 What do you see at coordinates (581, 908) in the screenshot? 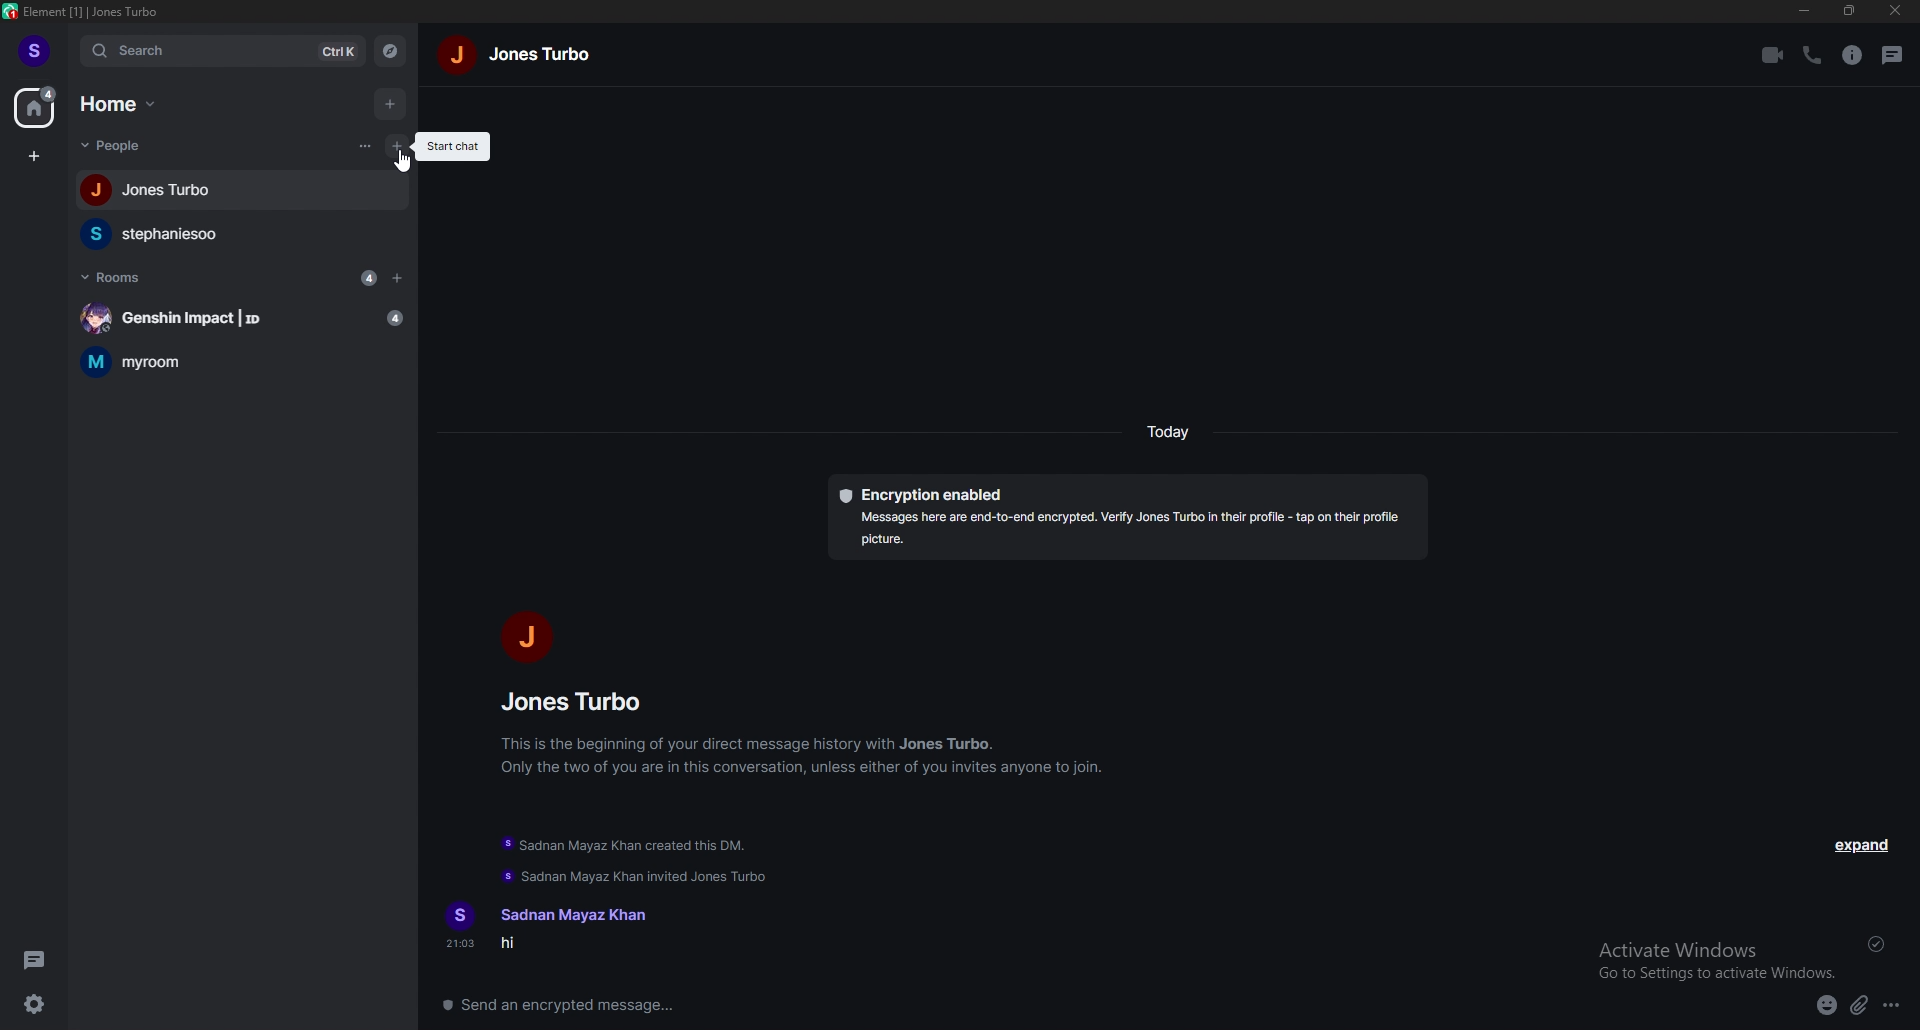
I see `Sadnan Mayaz Khan` at bounding box center [581, 908].